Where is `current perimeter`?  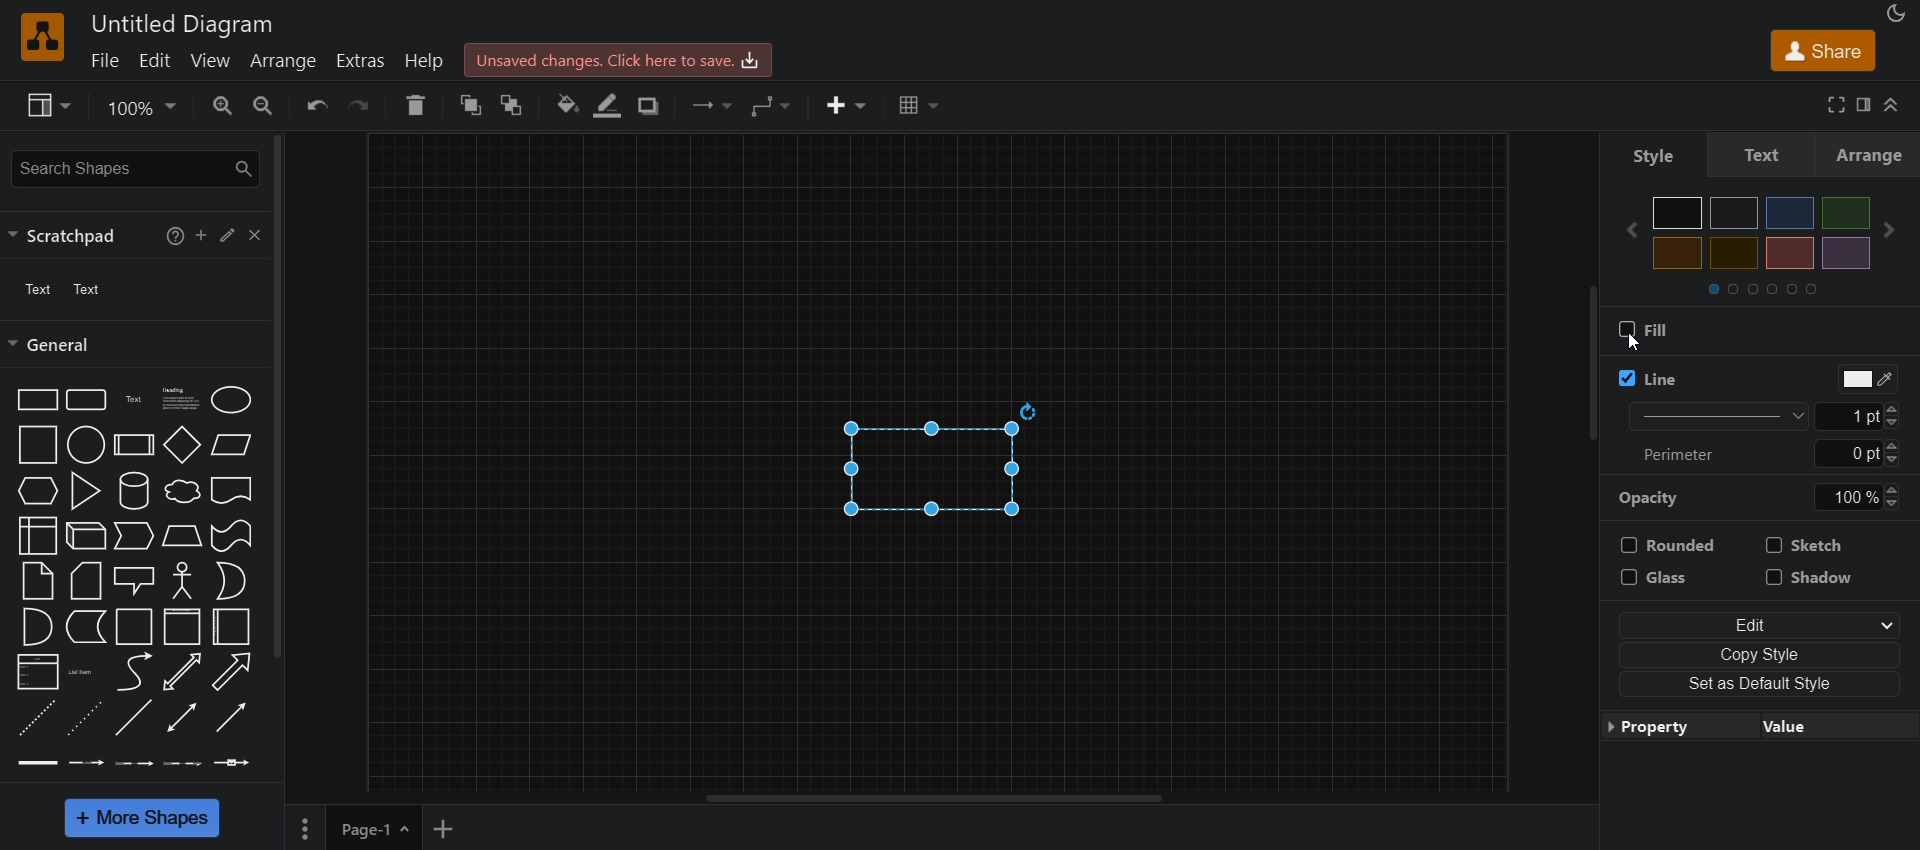
current perimeter is located at coordinates (1846, 452).